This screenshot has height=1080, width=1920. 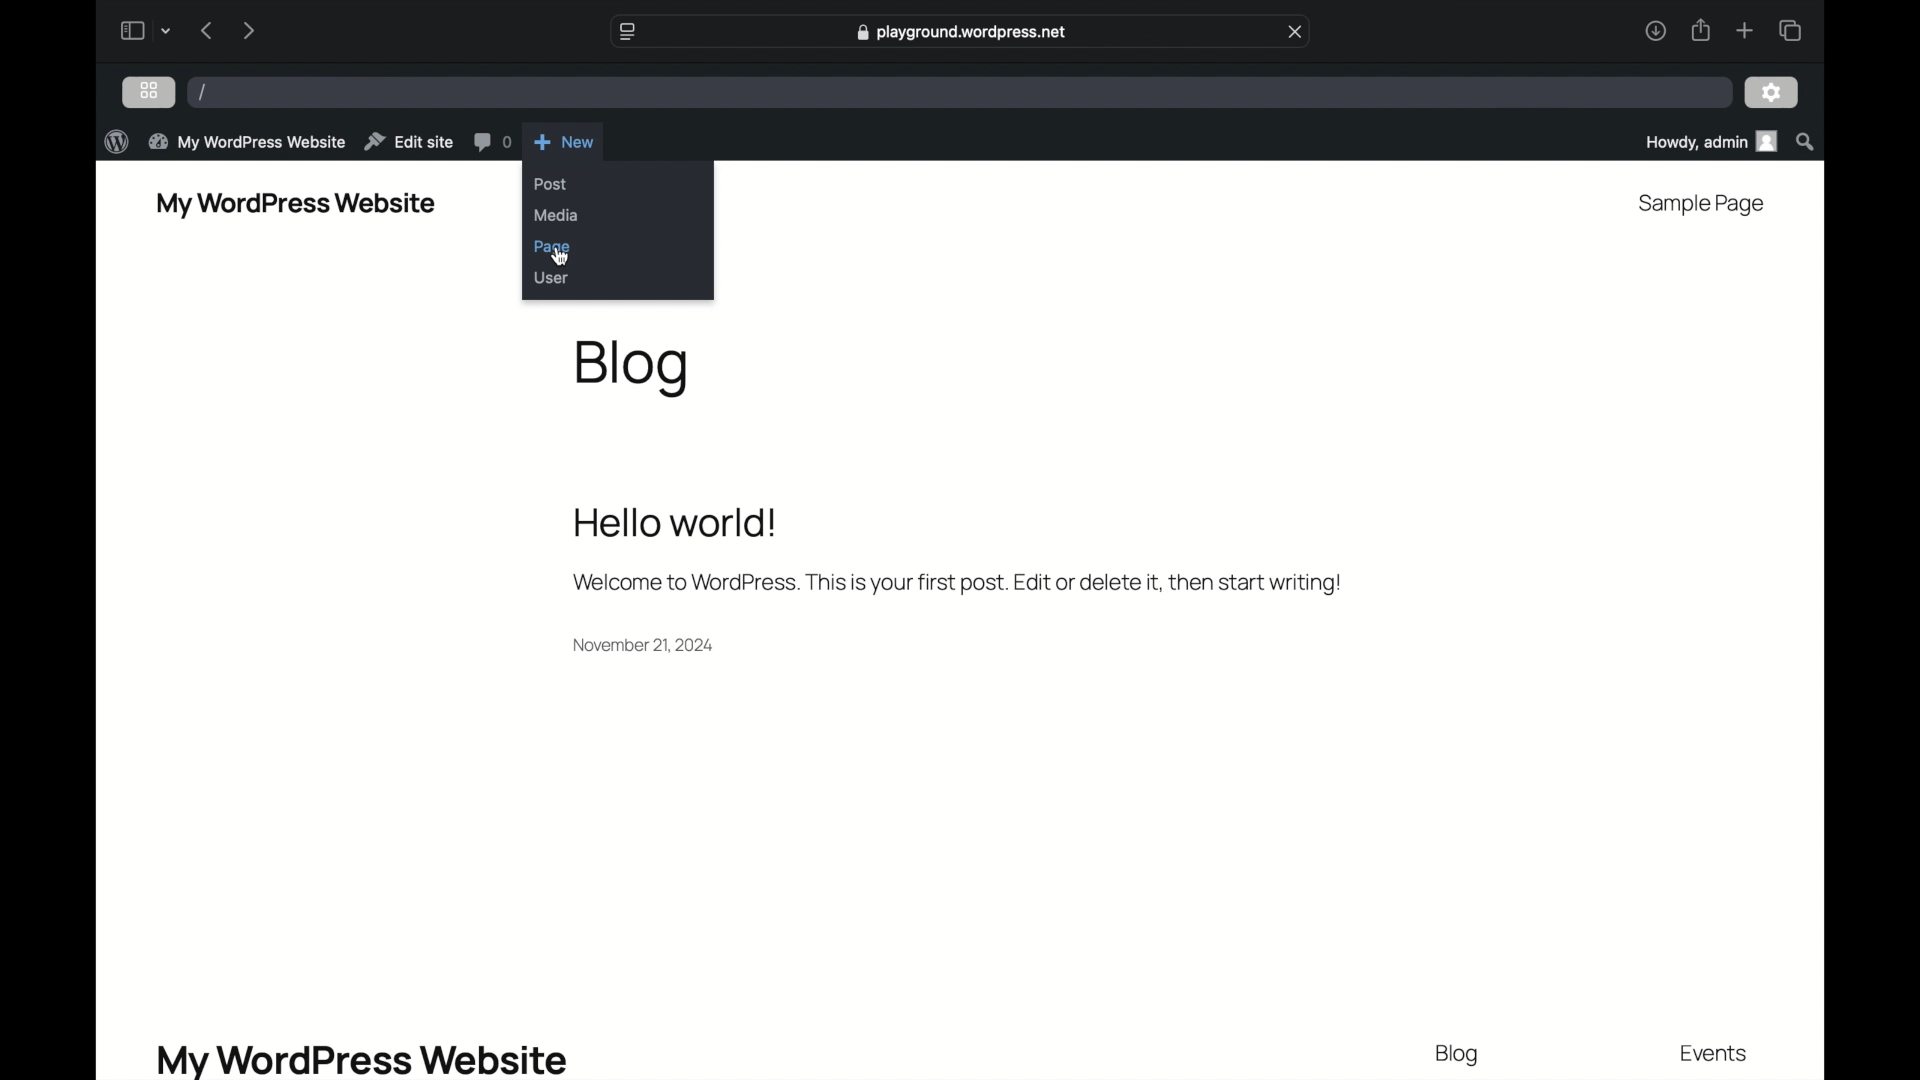 What do you see at coordinates (553, 278) in the screenshot?
I see `user` at bounding box center [553, 278].